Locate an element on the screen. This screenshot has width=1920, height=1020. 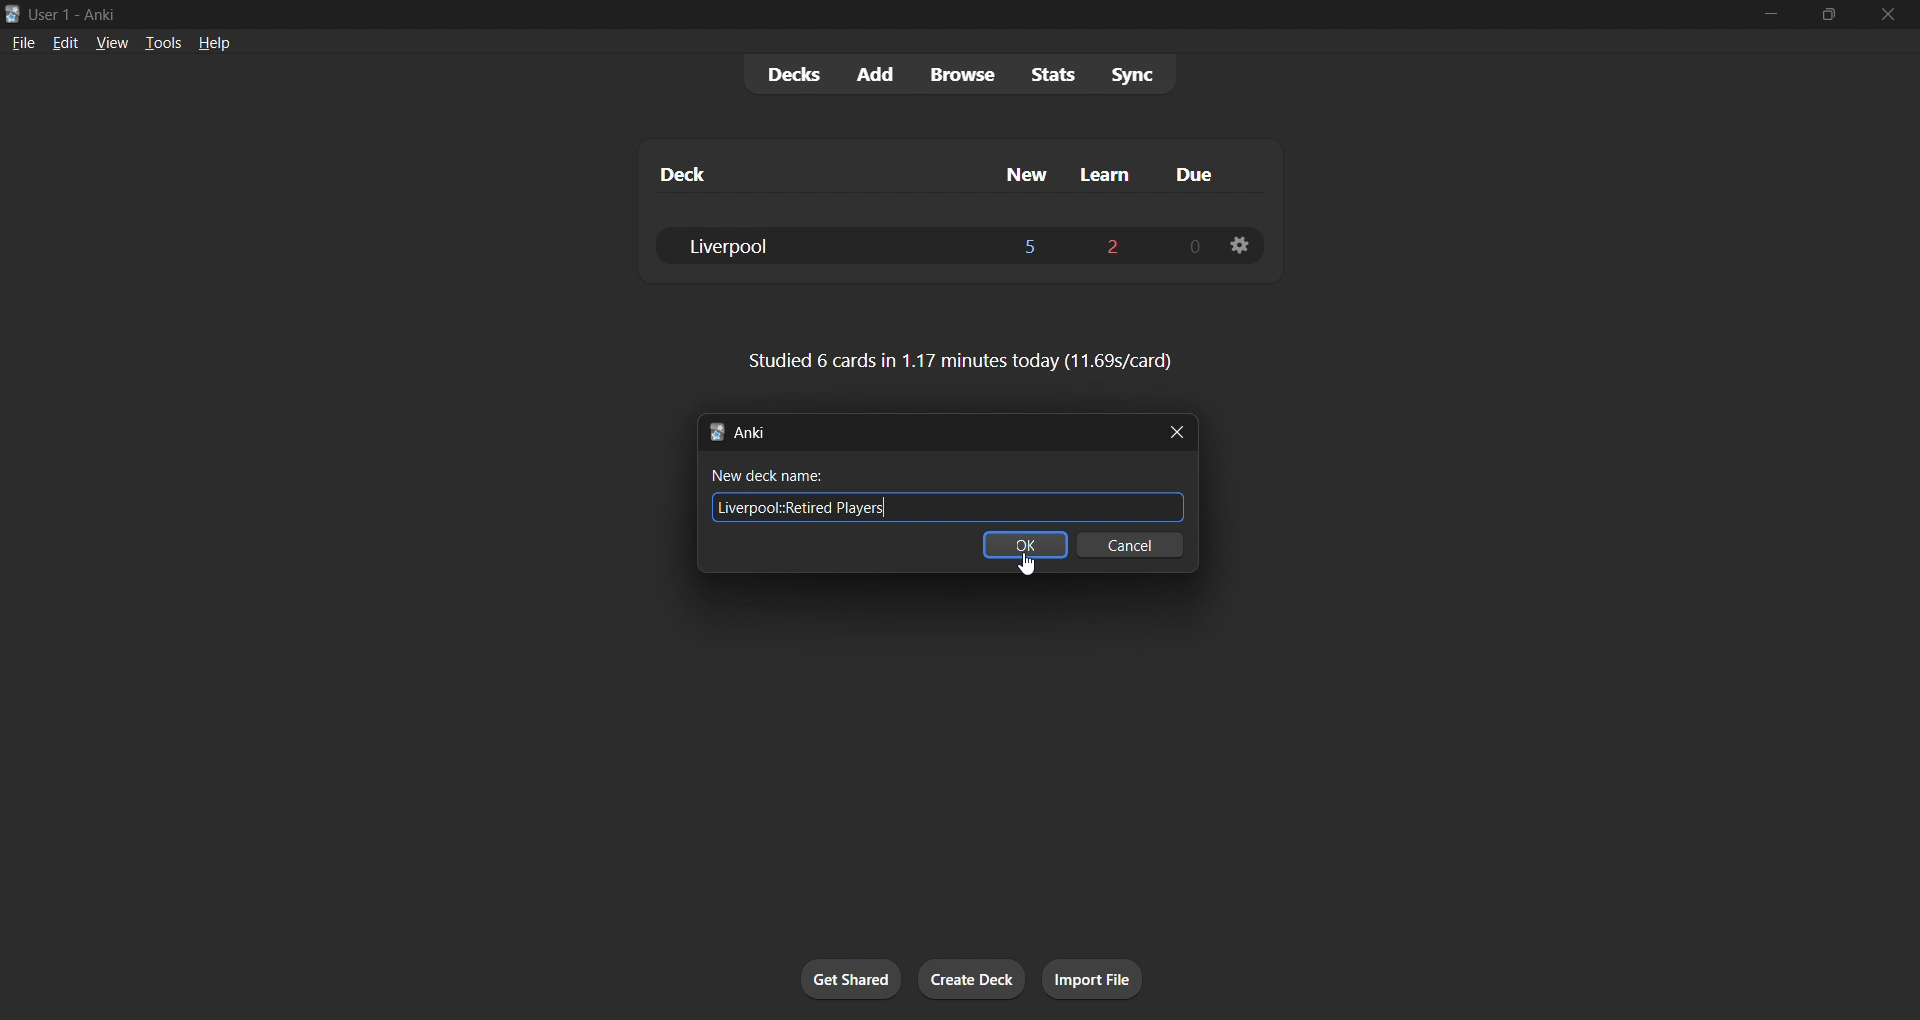
new deck name input field is located at coordinates (948, 506).